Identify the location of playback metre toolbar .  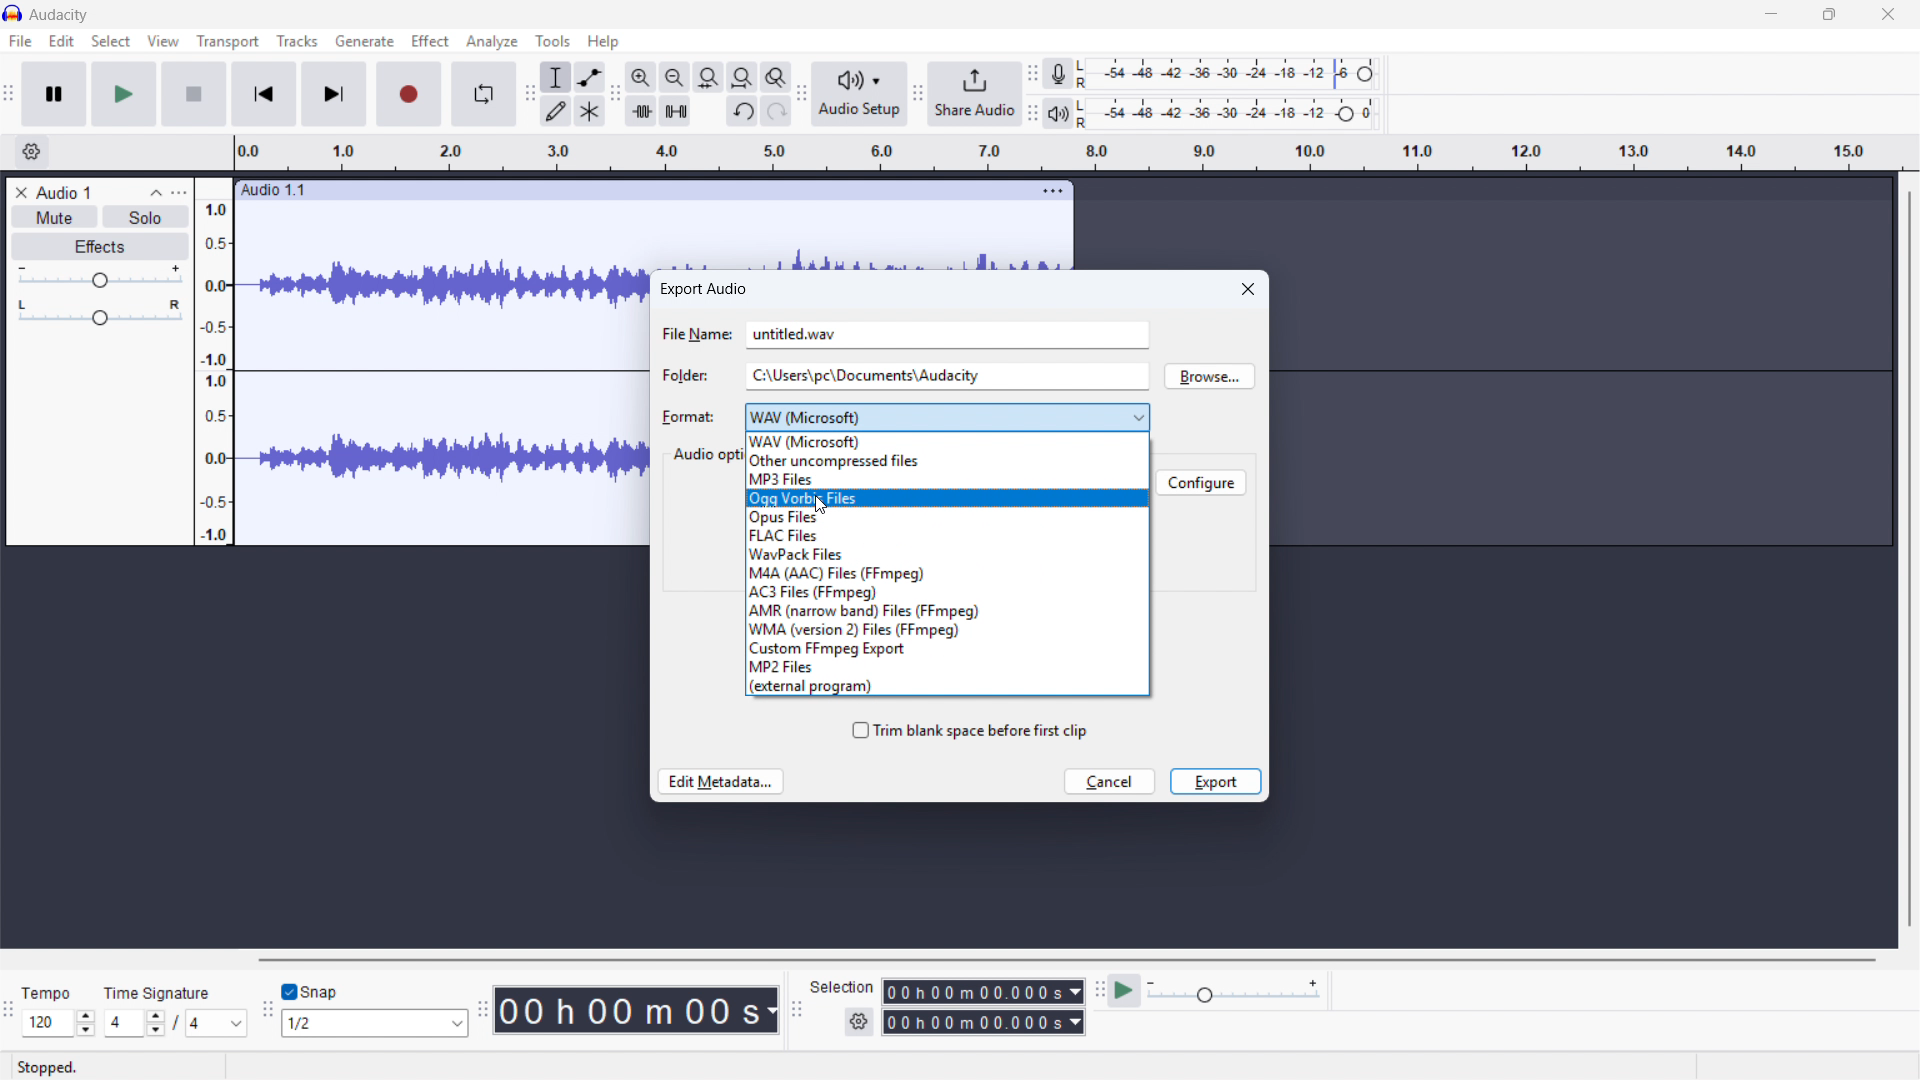
(1033, 113).